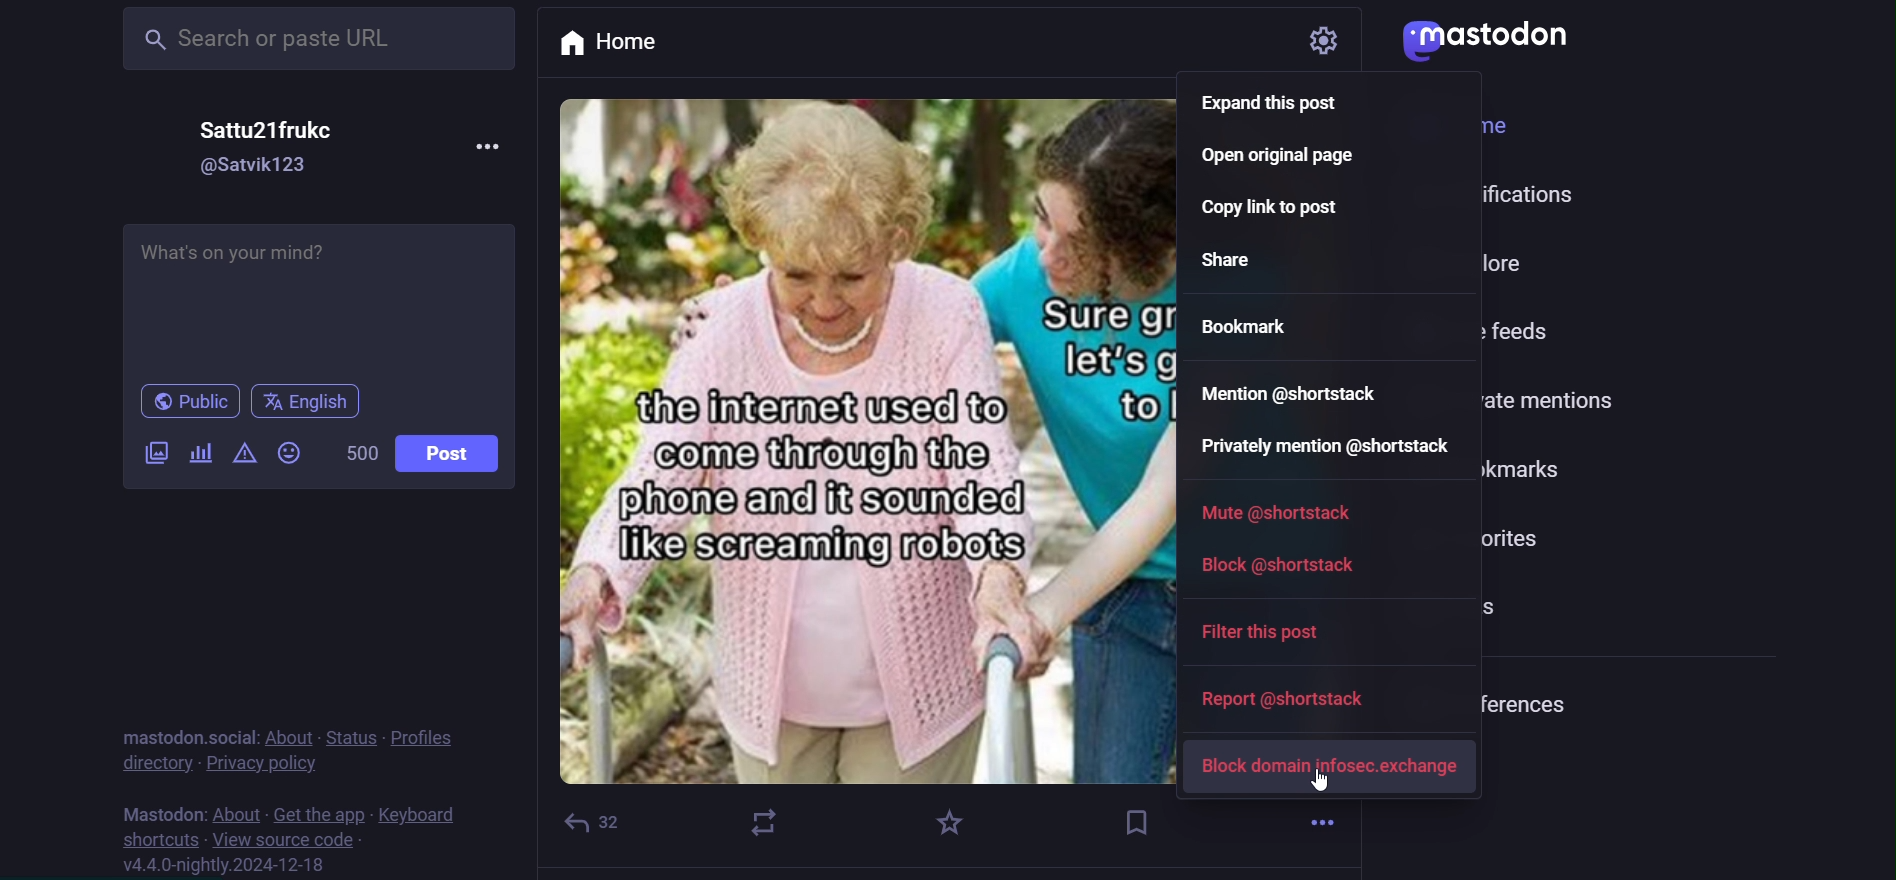  What do you see at coordinates (1295, 702) in the screenshot?
I see `report` at bounding box center [1295, 702].